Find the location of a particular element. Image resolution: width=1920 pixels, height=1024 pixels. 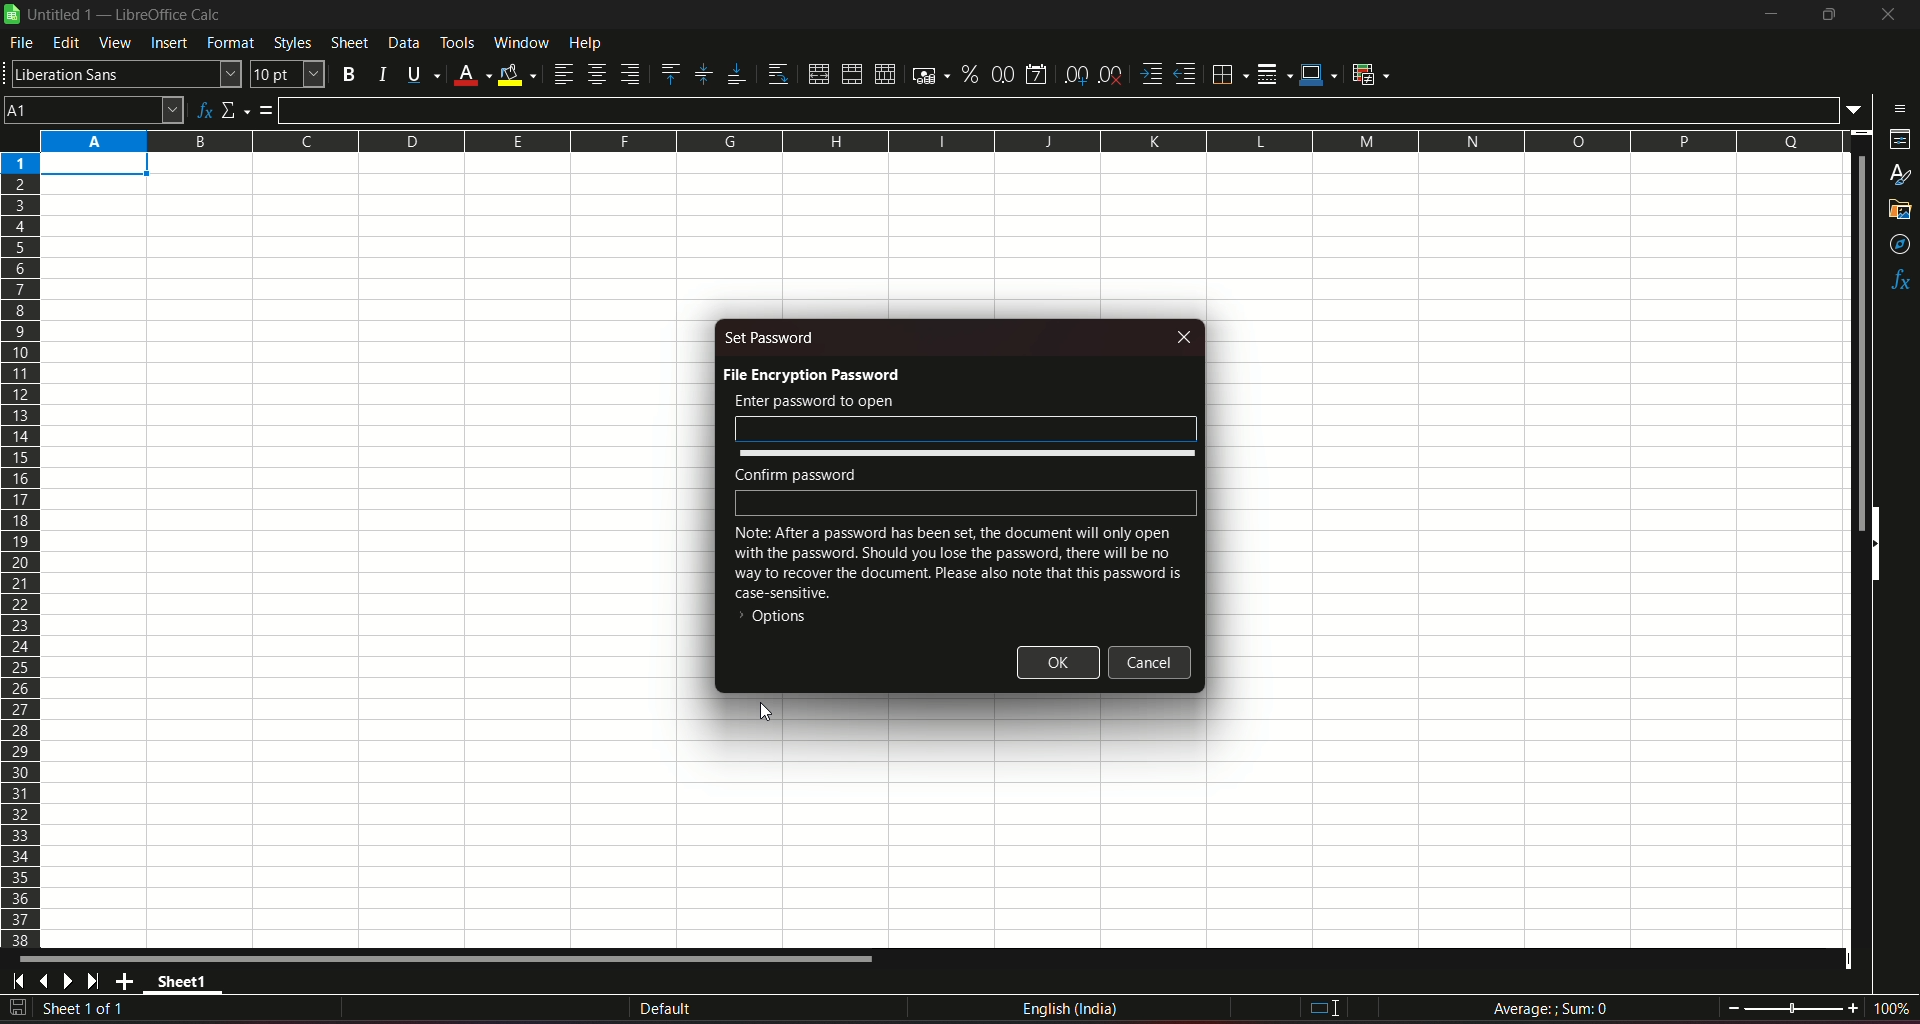

OK is located at coordinates (1059, 662).